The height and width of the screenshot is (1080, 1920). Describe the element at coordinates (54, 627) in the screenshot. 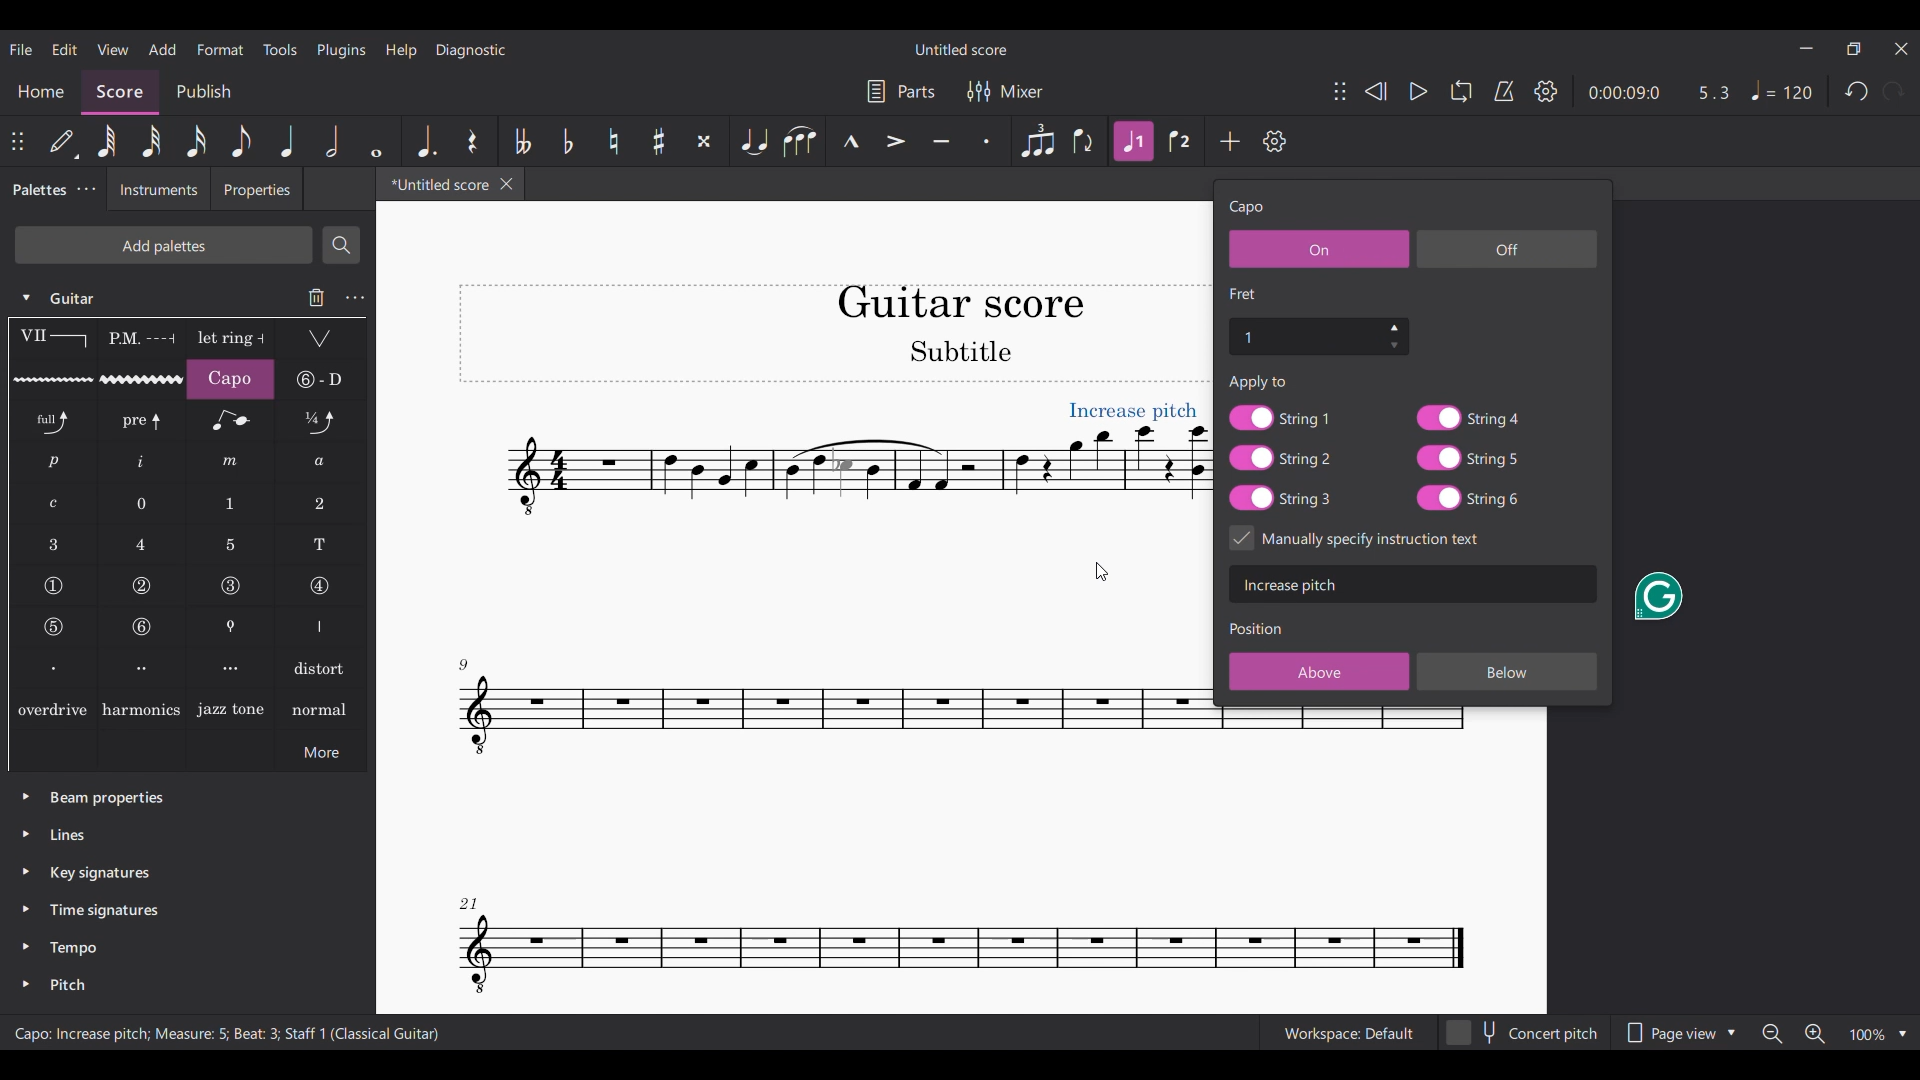

I see `String number 5` at that location.